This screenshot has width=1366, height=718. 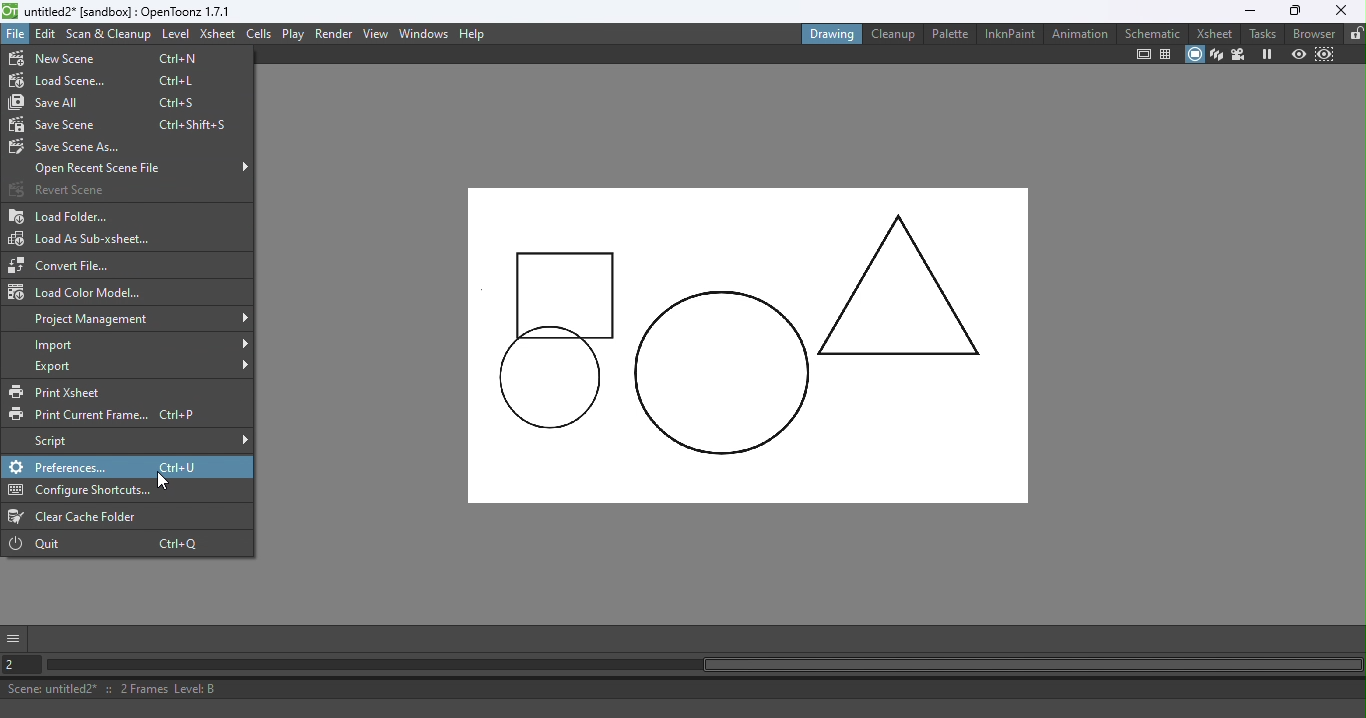 I want to click on Render, so click(x=331, y=35).